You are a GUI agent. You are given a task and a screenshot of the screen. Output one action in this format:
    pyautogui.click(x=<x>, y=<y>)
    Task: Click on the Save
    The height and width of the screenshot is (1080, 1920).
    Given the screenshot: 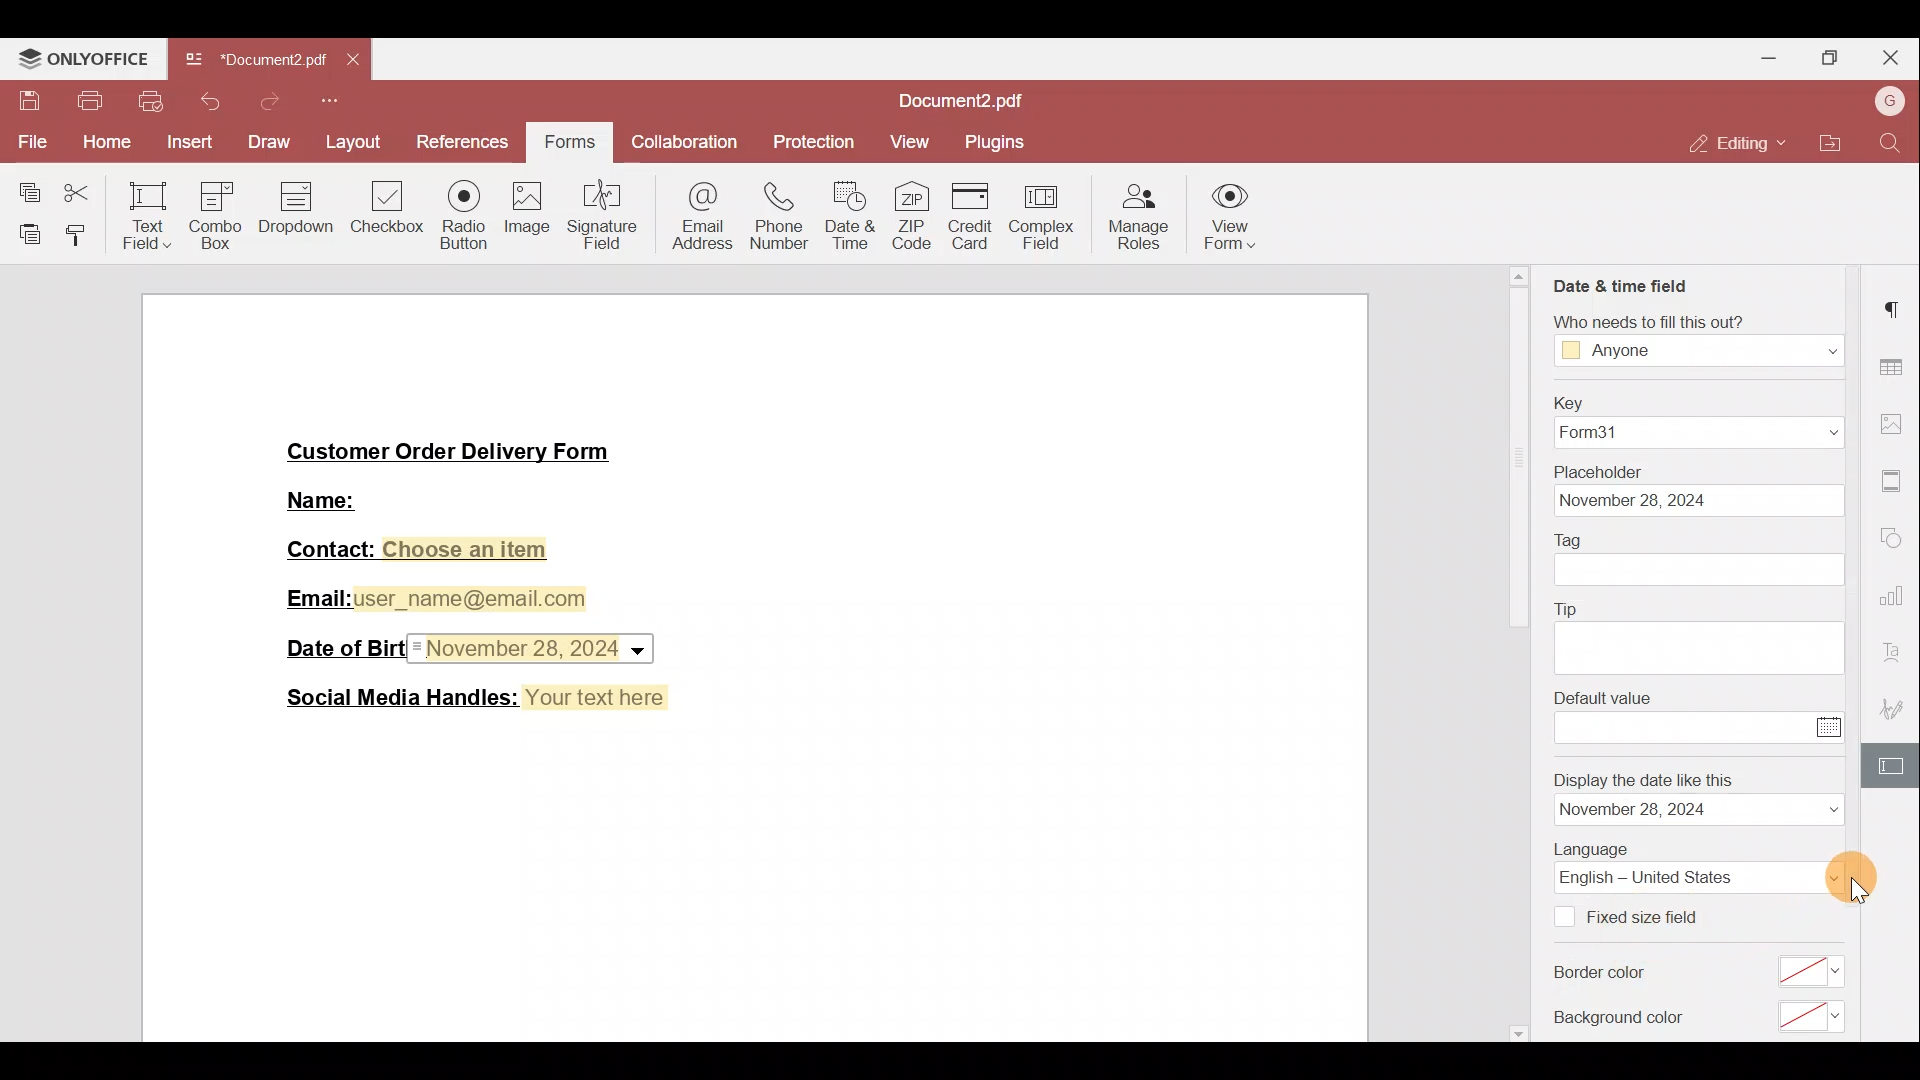 What is the action you would take?
    pyautogui.click(x=24, y=97)
    